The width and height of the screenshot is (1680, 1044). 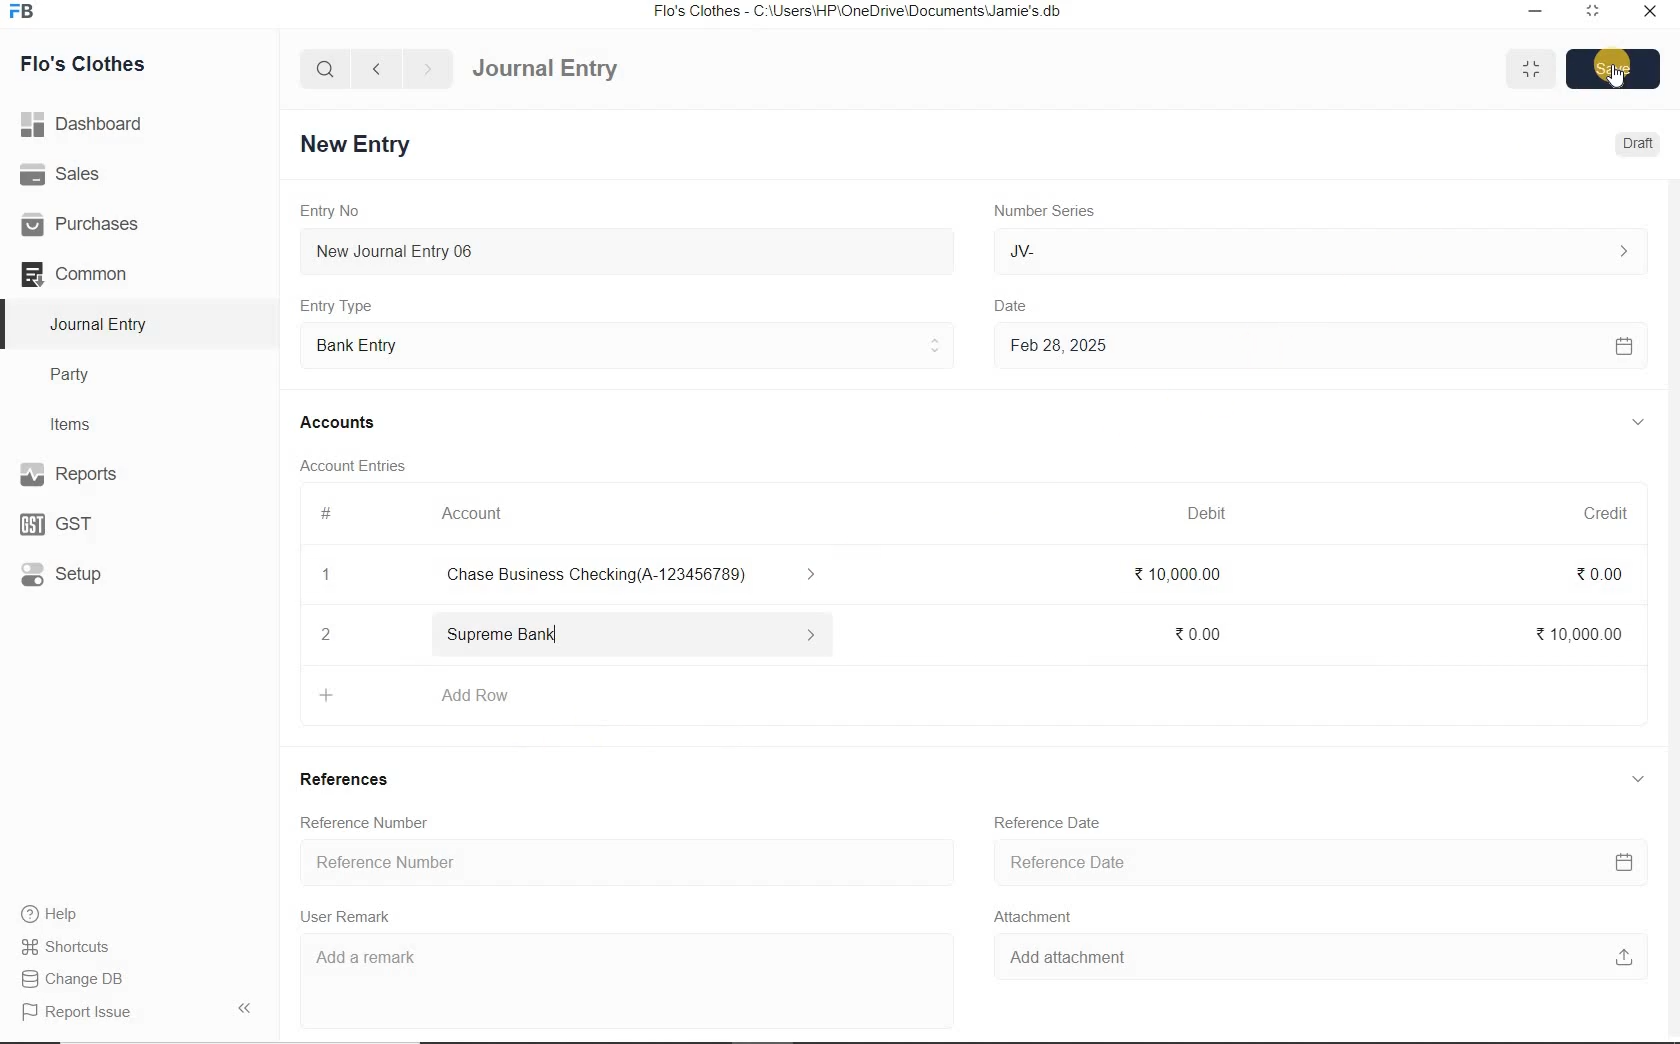 What do you see at coordinates (65, 522) in the screenshot?
I see `GST` at bounding box center [65, 522].